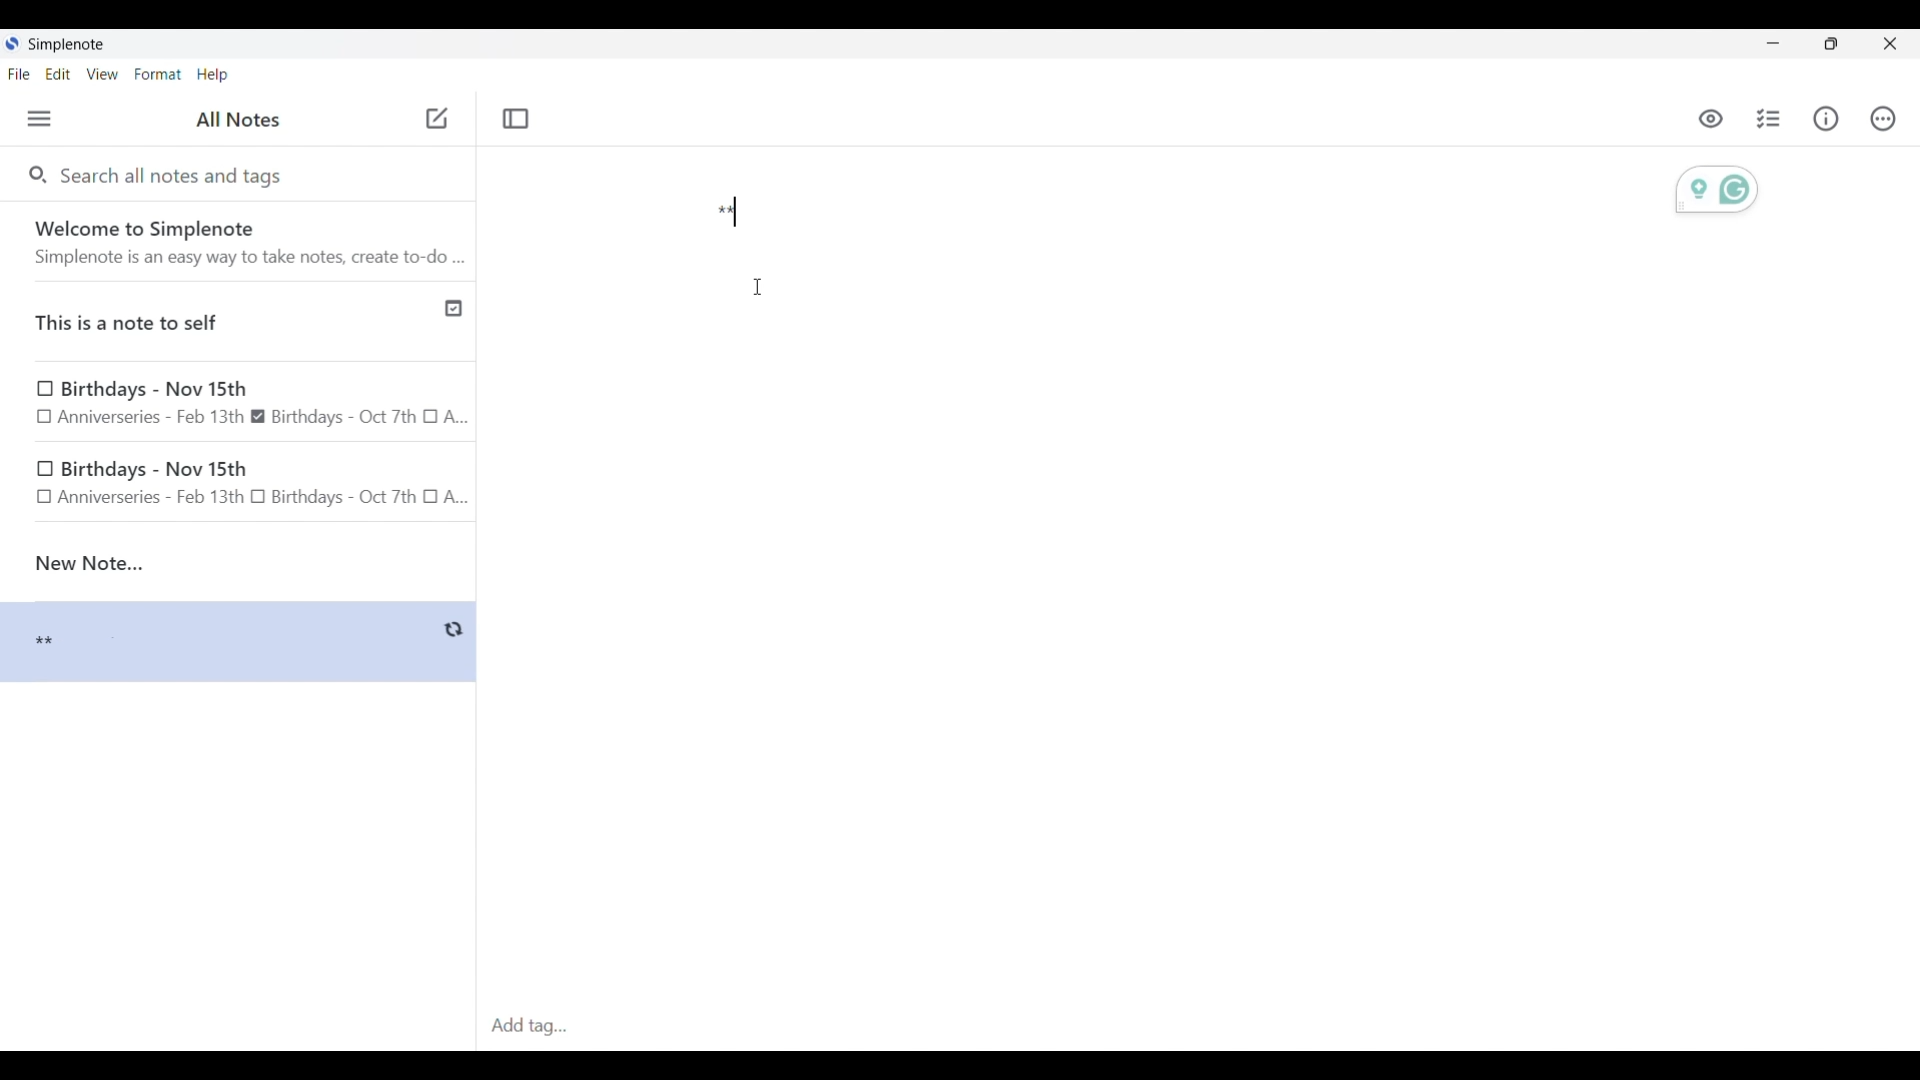  What do you see at coordinates (238, 120) in the screenshot?
I see `Title of left side panel` at bounding box center [238, 120].